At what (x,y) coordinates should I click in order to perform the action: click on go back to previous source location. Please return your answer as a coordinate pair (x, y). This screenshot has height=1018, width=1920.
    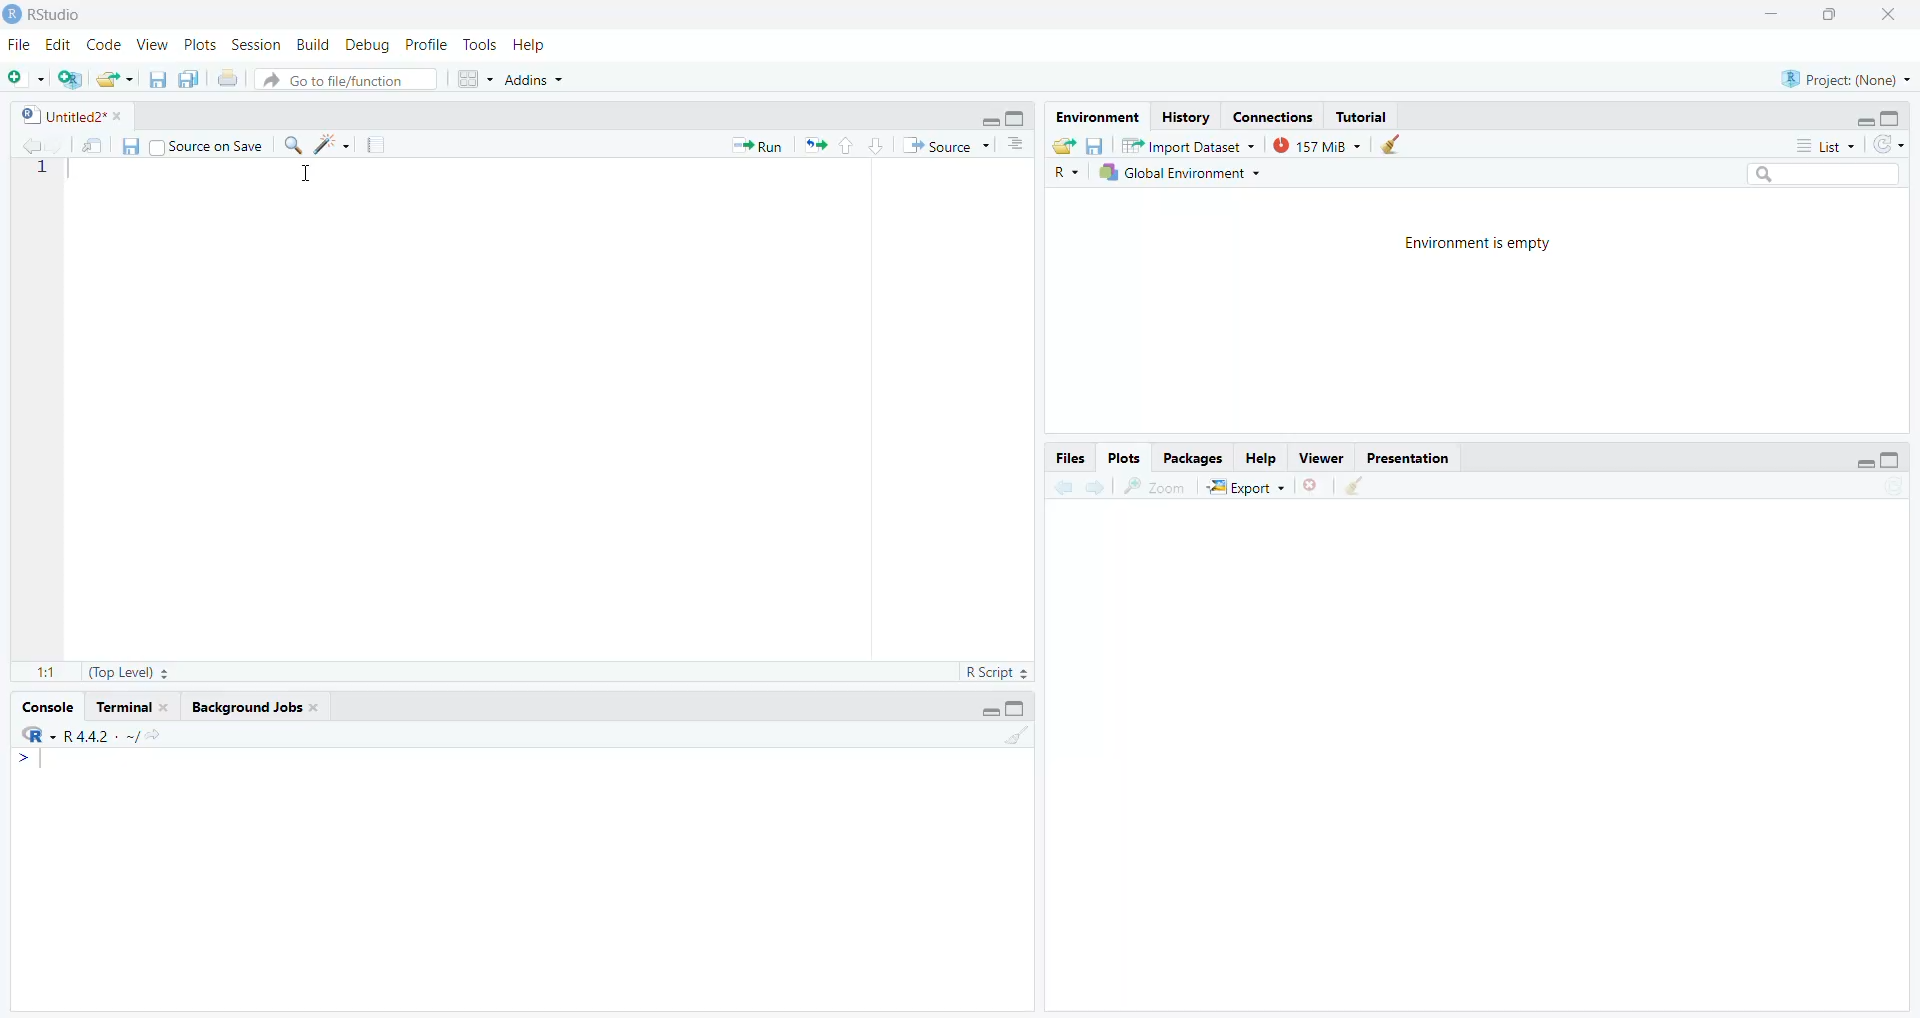
    Looking at the image, I should click on (35, 143).